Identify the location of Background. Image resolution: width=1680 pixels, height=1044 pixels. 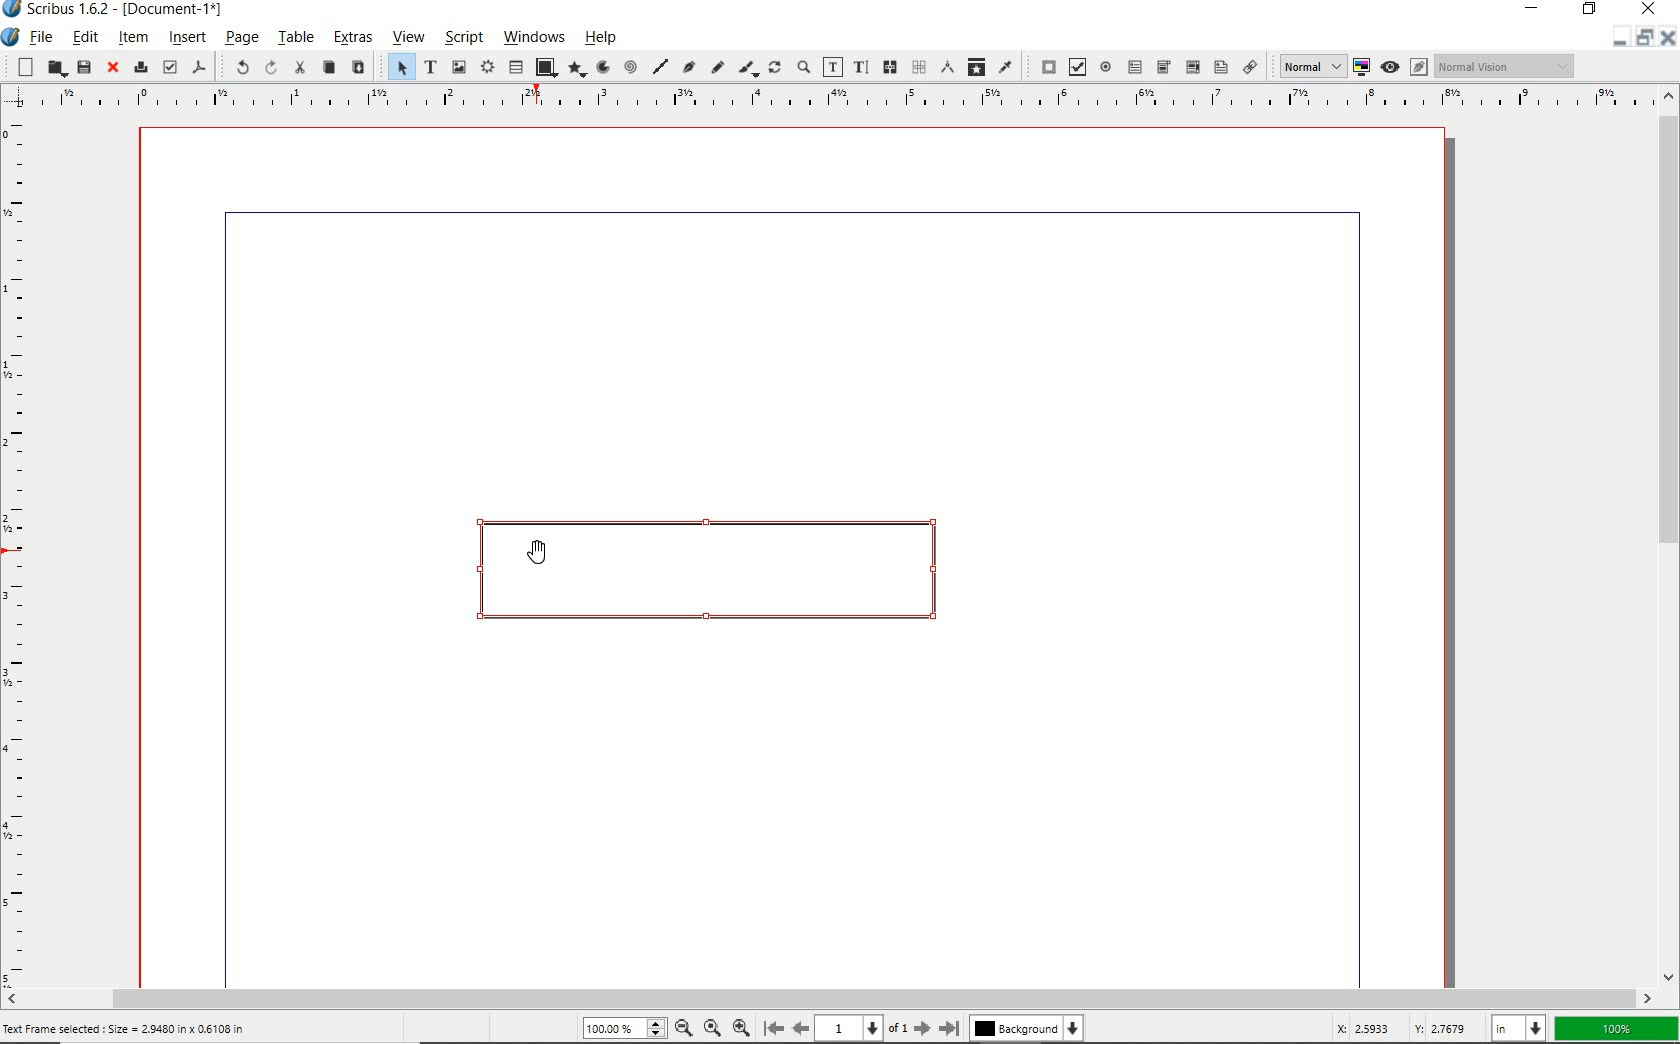
(1028, 1030).